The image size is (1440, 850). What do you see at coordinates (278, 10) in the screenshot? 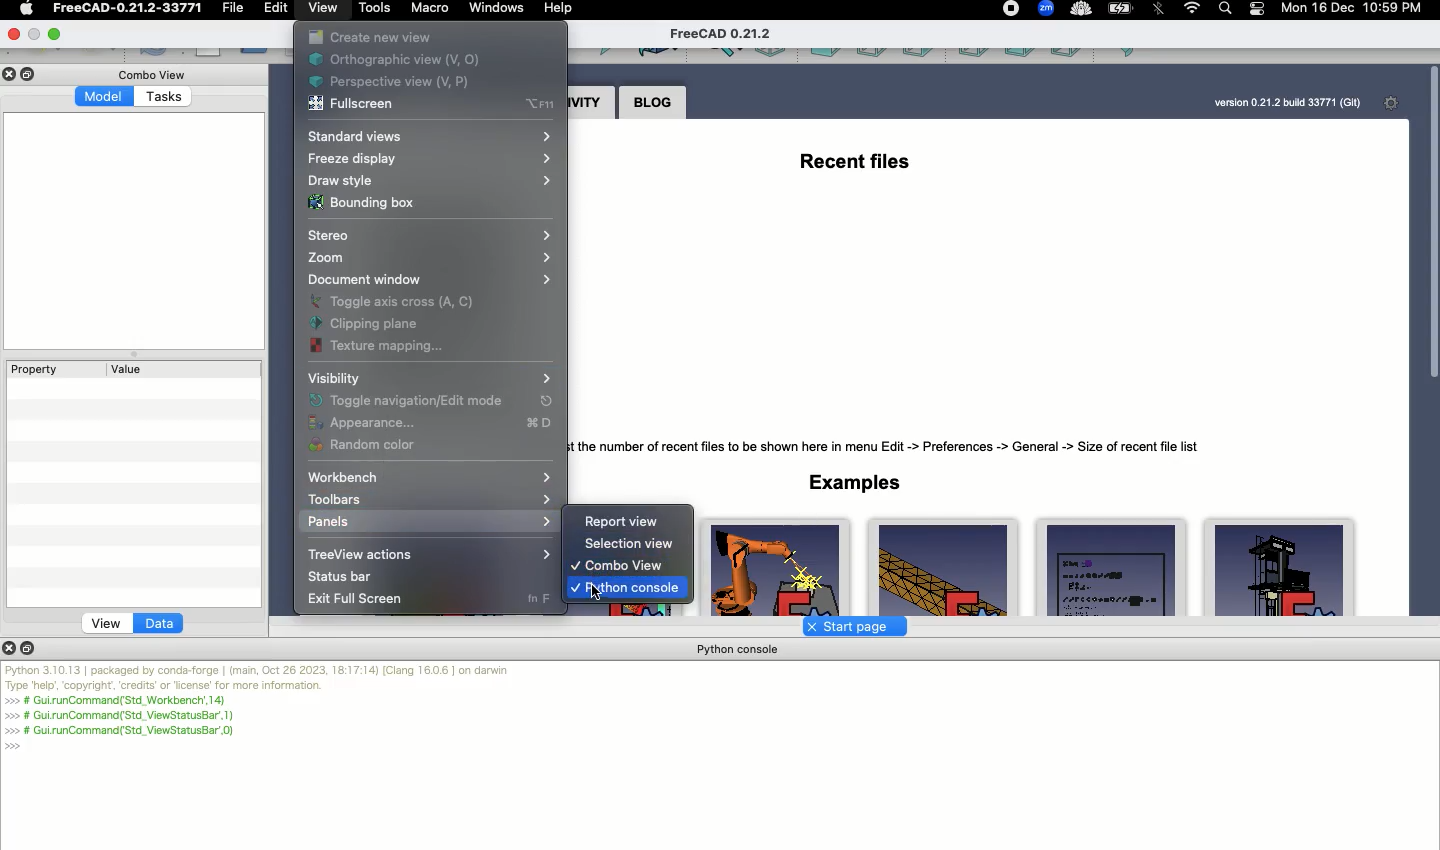
I see `Edit` at bounding box center [278, 10].